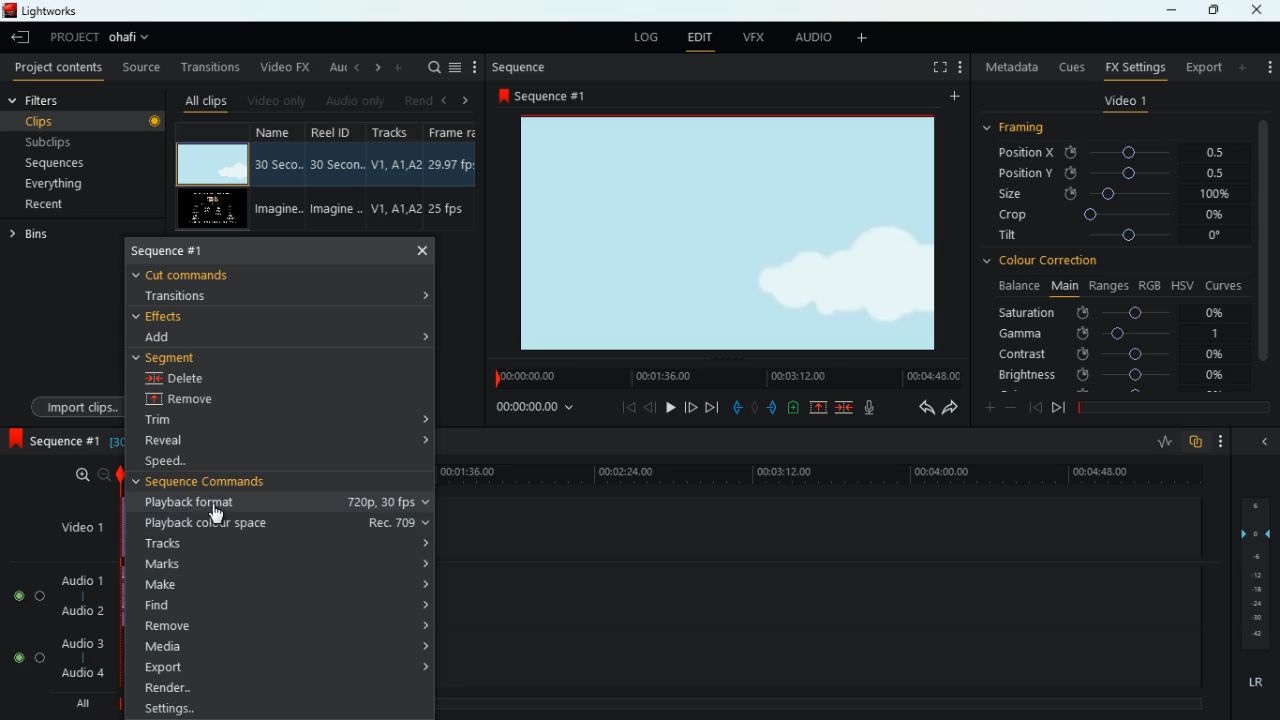 The width and height of the screenshot is (1280, 720). Describe the element at coordinates (1224, 287) in the screenshot. I see `curves` at that location.